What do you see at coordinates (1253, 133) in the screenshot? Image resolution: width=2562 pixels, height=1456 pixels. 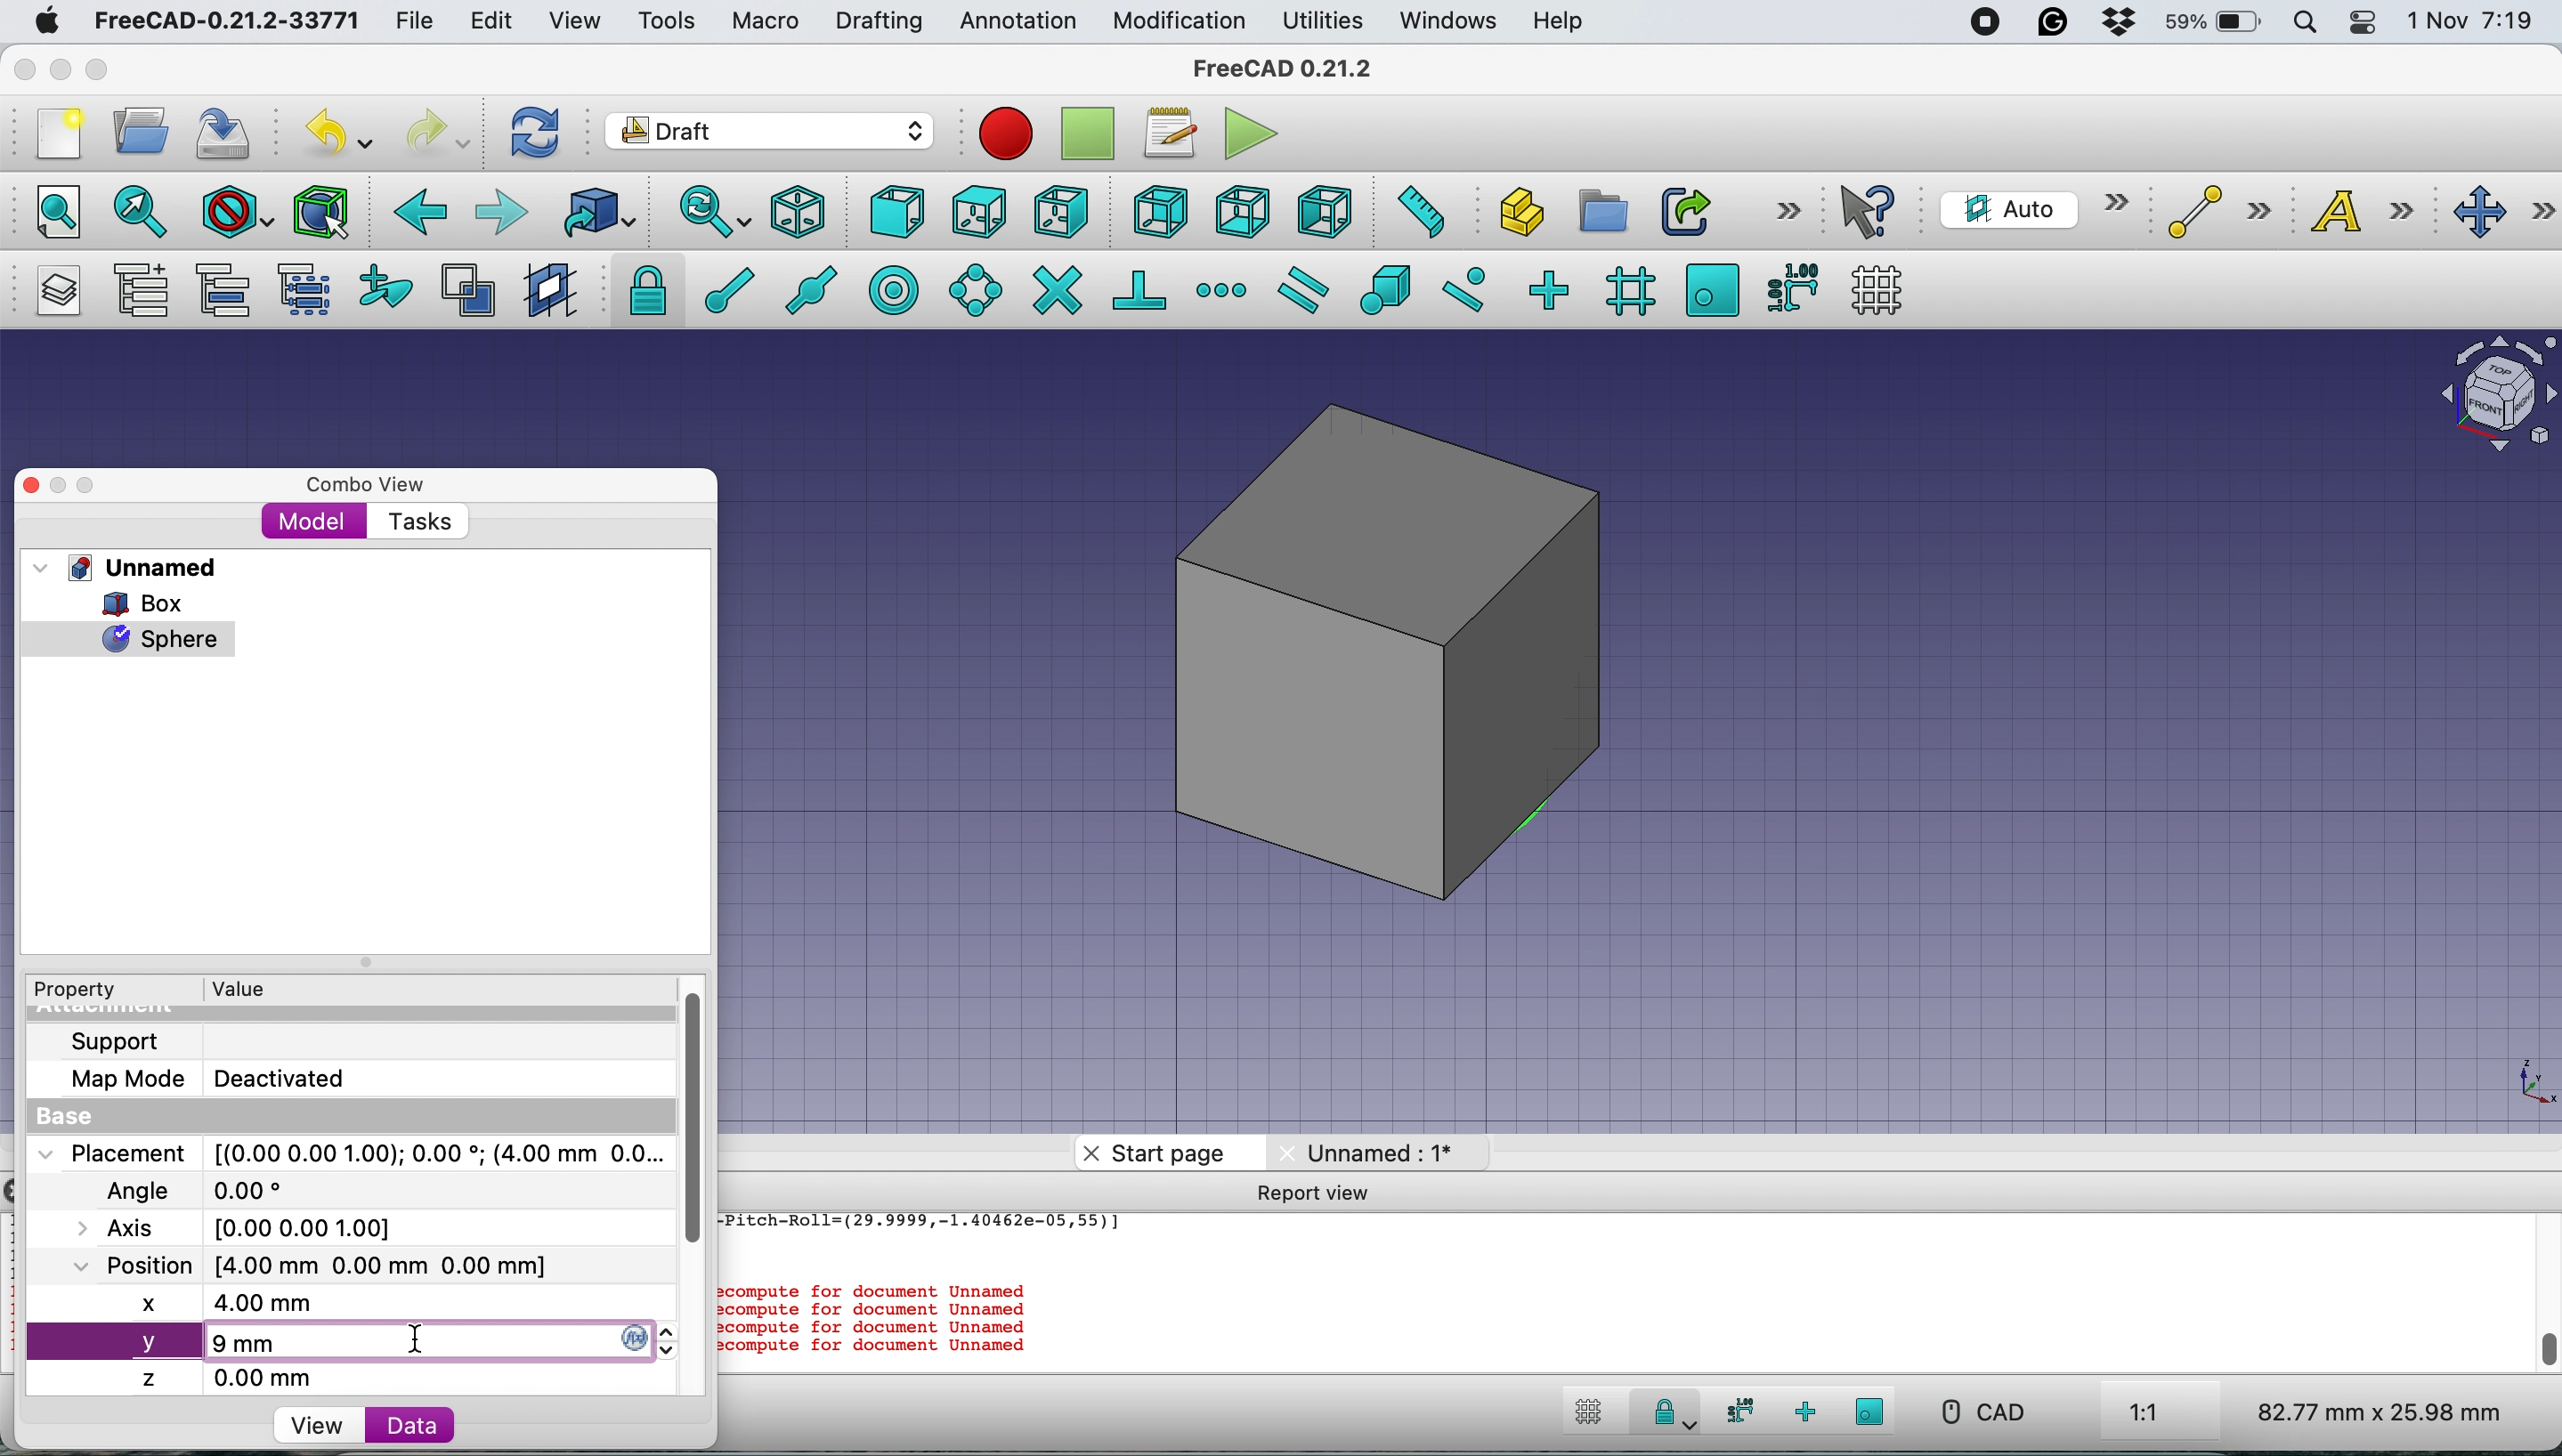 I see `execute macros` at bounding box center [1253, 133].